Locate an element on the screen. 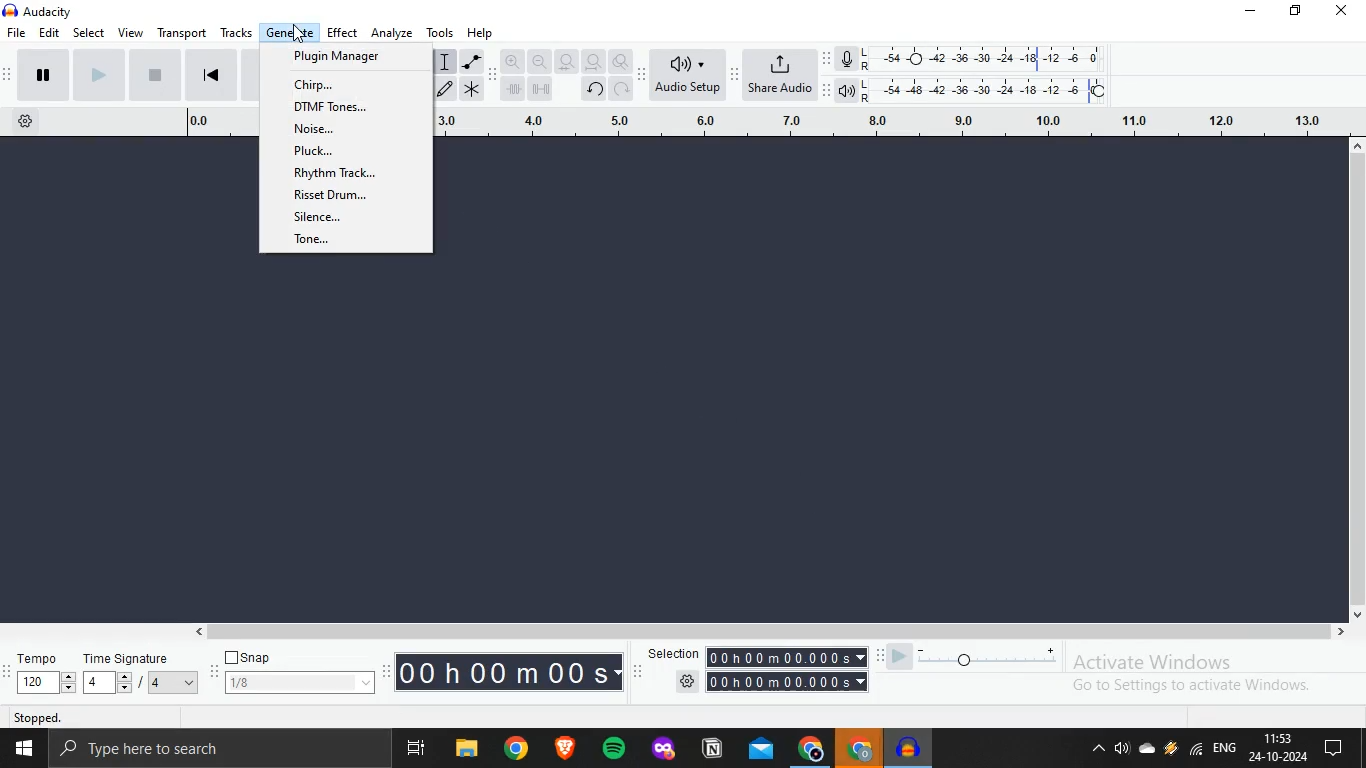  Wifi is located at coordinates (1197, 752).